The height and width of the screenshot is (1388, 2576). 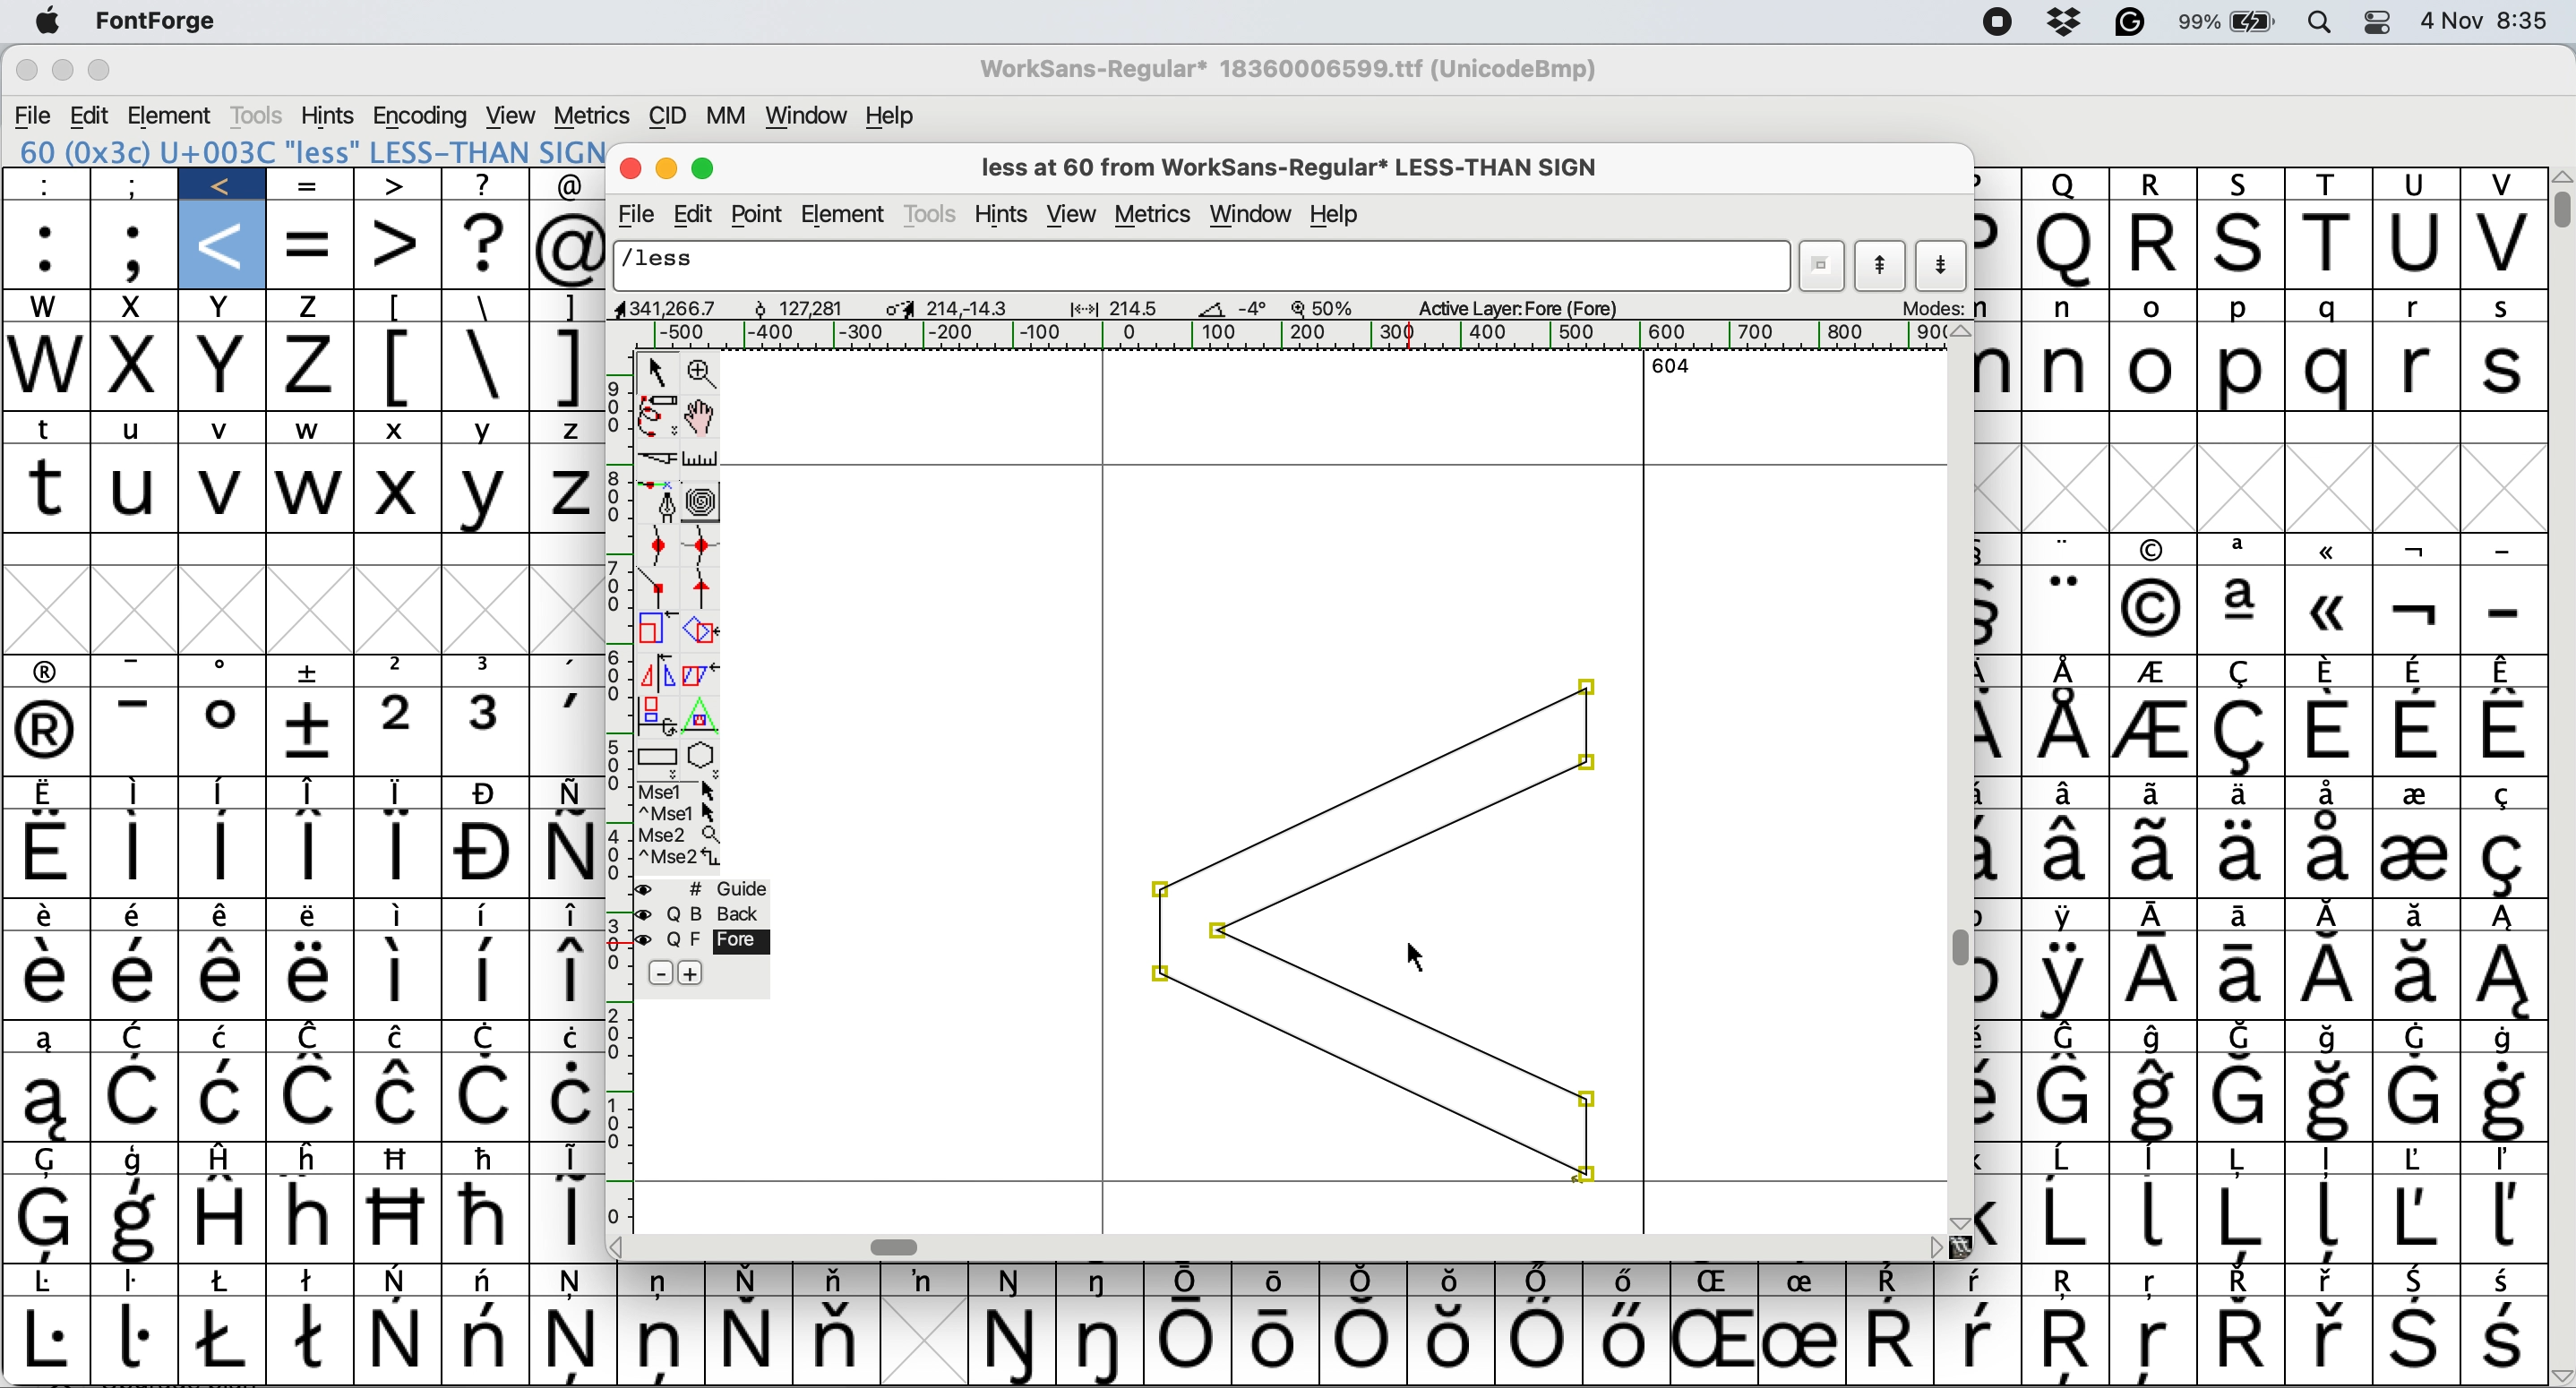 I want to click on Symbol, so click(x=311, y=916).